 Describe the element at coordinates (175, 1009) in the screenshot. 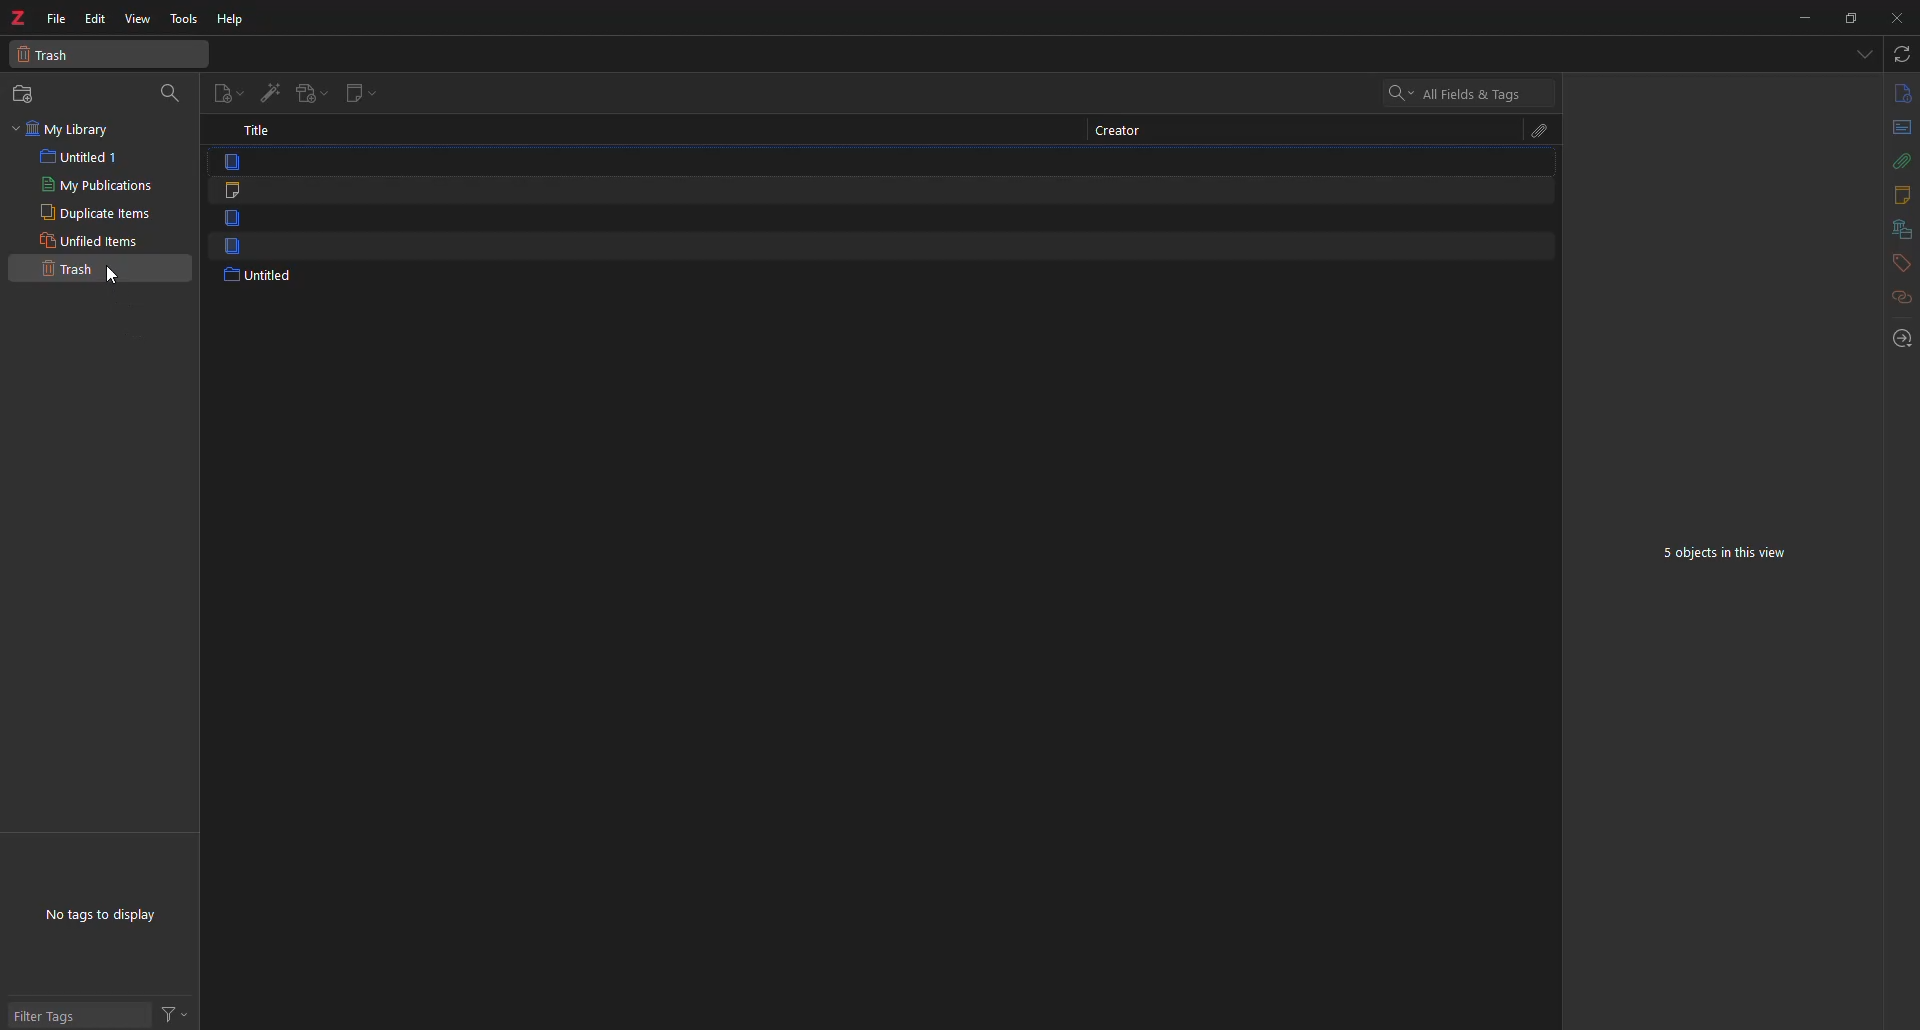

I see `actions` at that location.